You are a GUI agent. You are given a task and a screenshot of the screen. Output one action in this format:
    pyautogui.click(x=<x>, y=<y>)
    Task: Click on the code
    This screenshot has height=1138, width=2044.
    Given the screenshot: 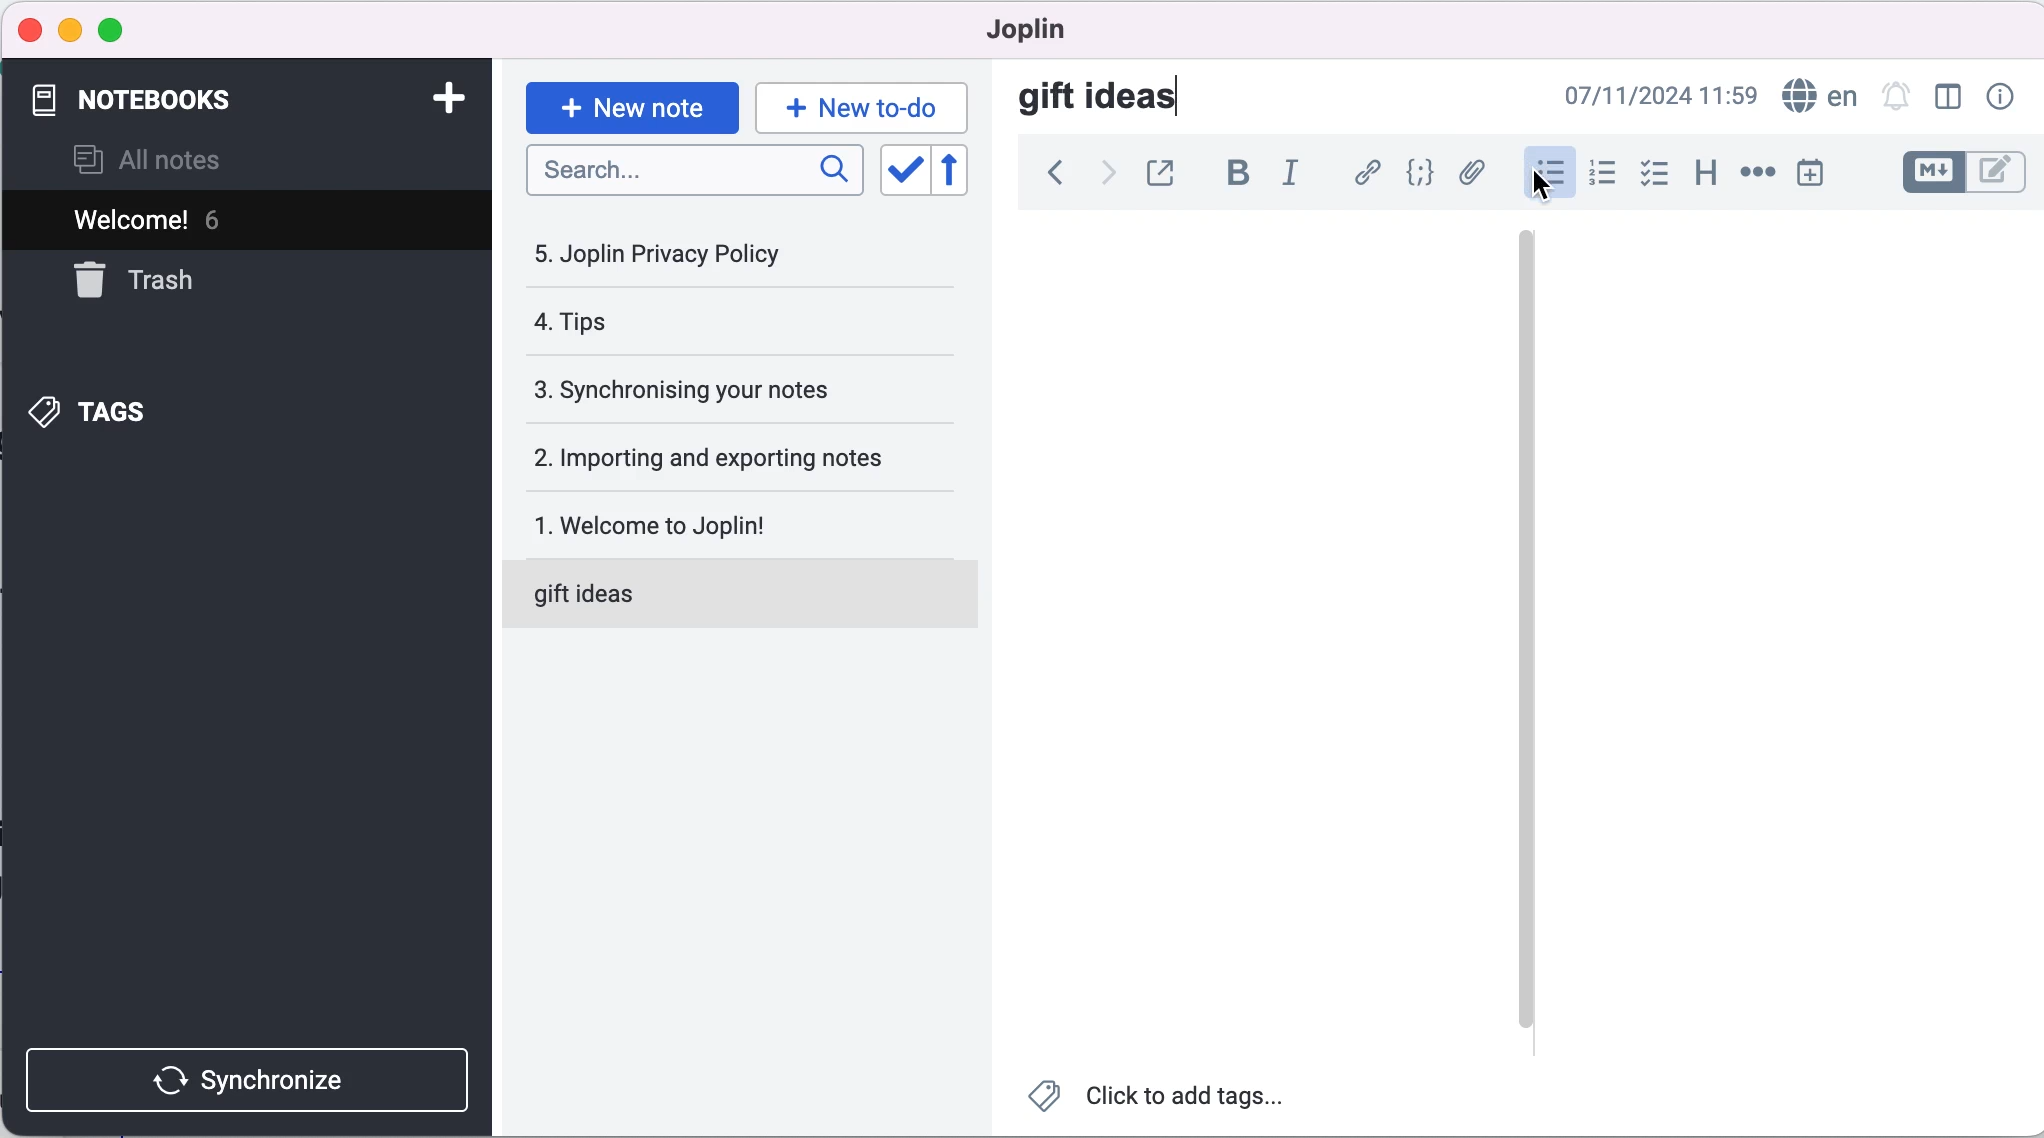 What is the action you would take?
    pyautogui.click(x=1421, y=173)
    